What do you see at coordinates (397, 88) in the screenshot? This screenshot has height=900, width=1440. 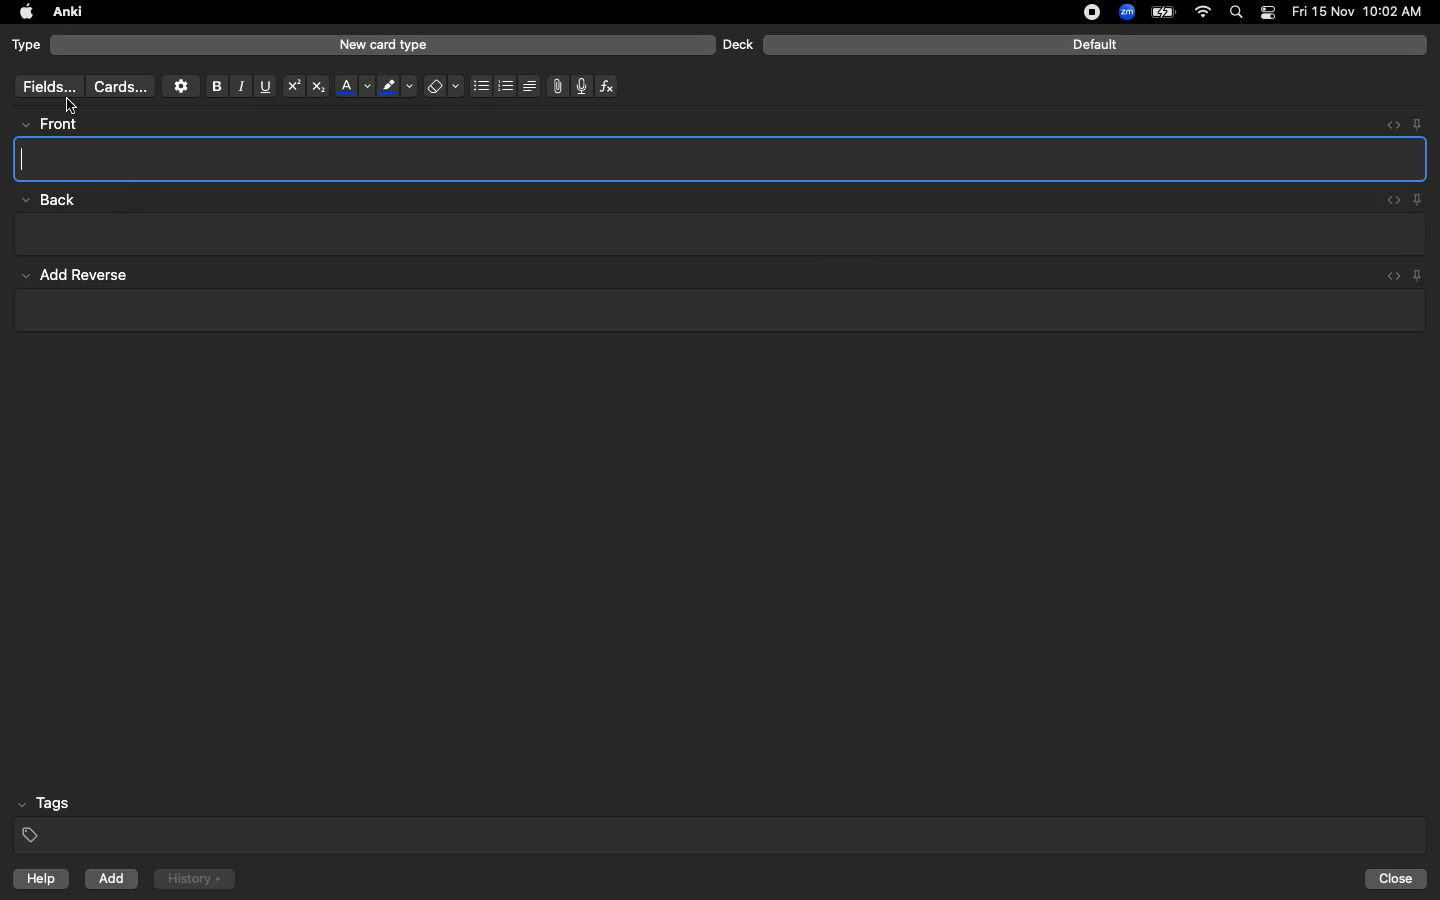 I see `Marker` at bounding box center [397, 88].